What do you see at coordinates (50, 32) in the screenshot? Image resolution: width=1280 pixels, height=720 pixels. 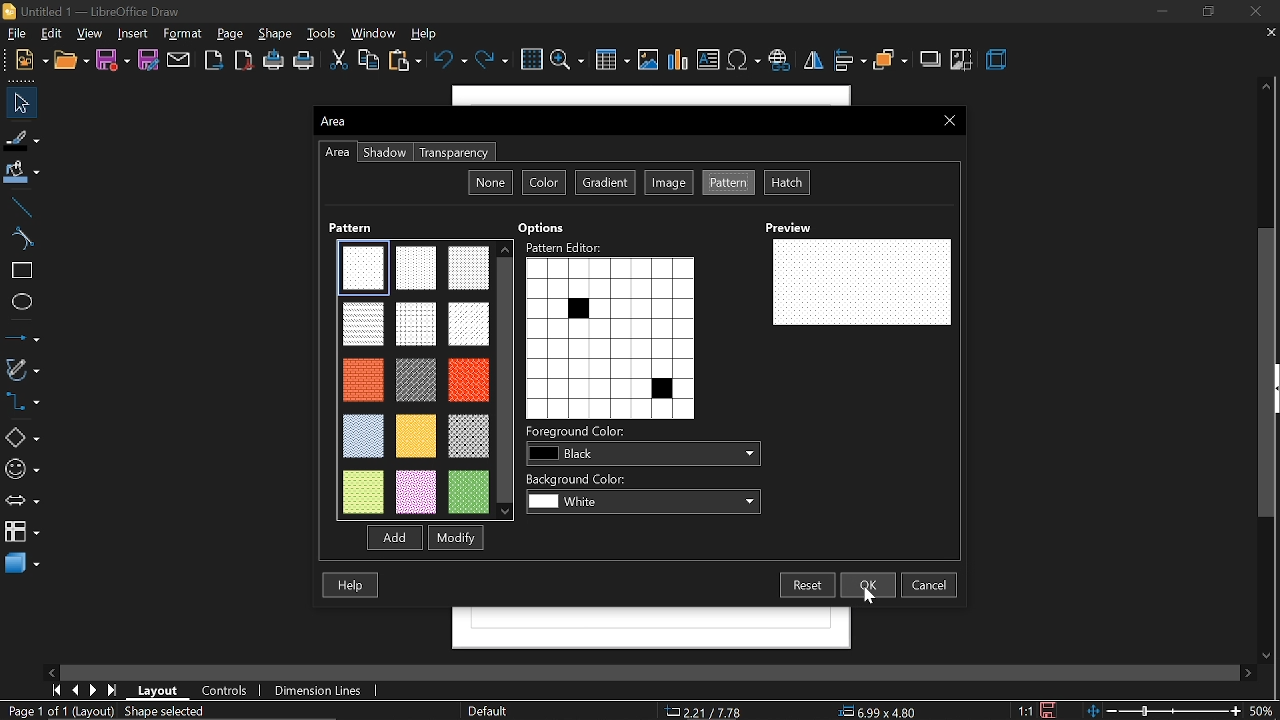 I see `edit` at bounding box center [50, 32].